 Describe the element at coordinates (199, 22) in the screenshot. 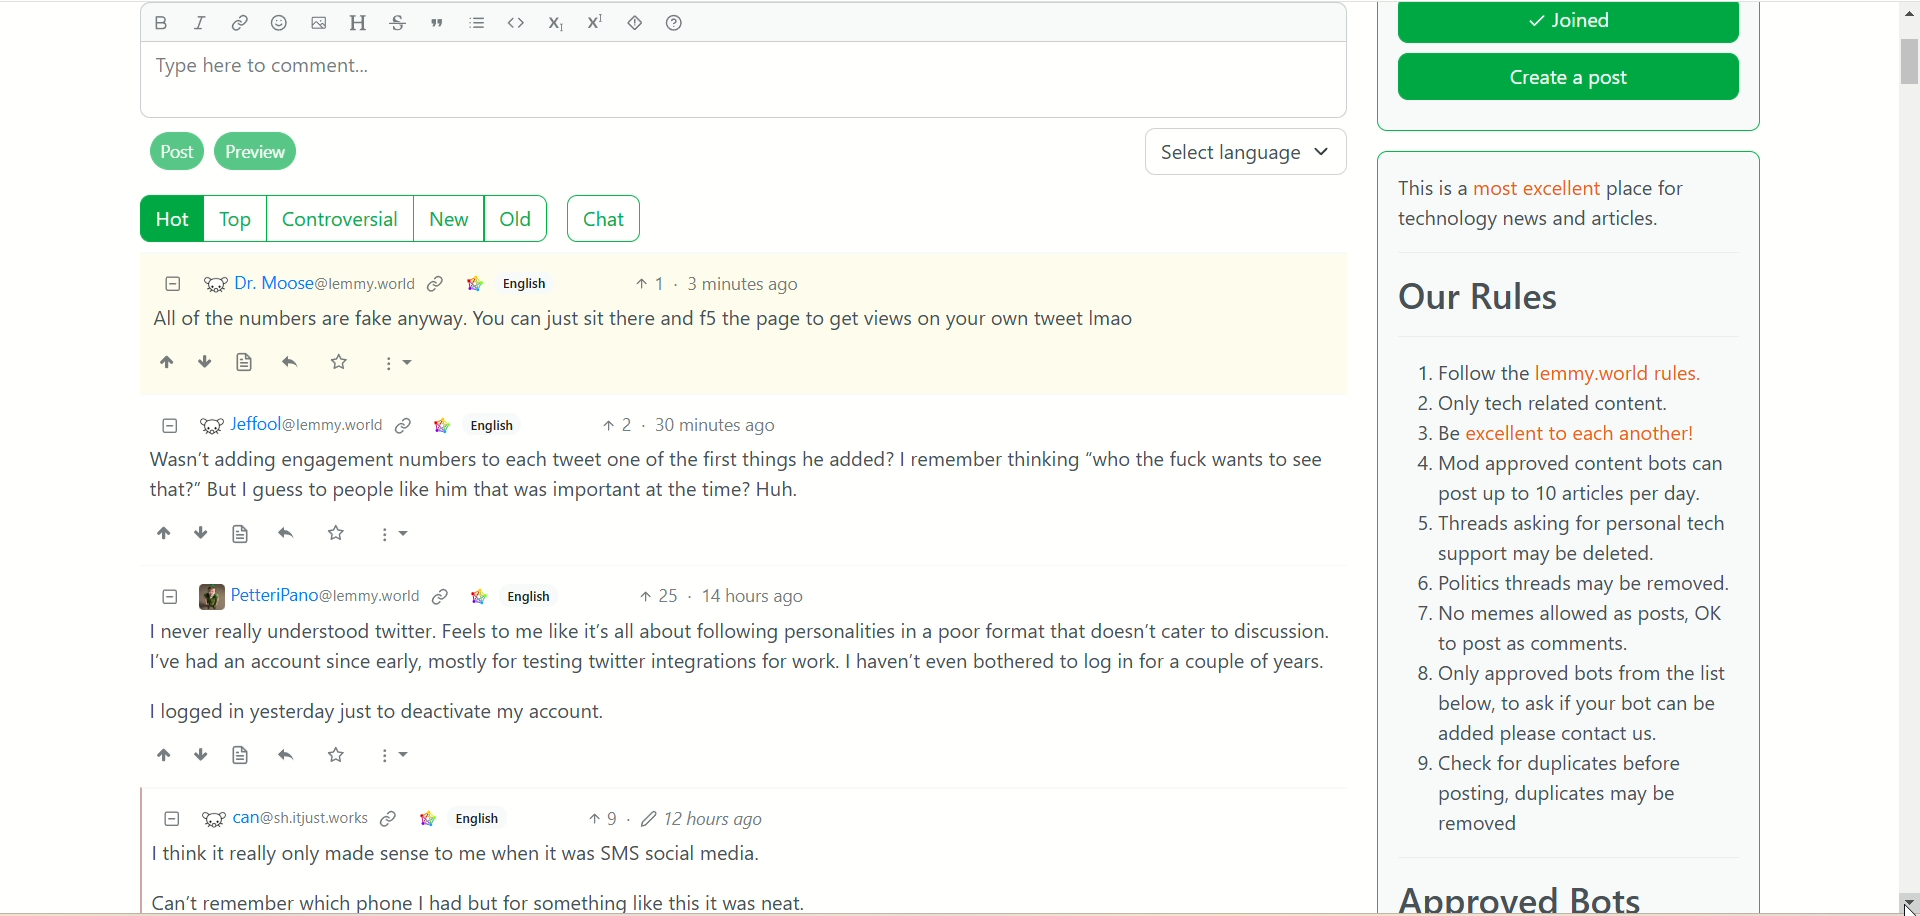

I see `italics` at that location.